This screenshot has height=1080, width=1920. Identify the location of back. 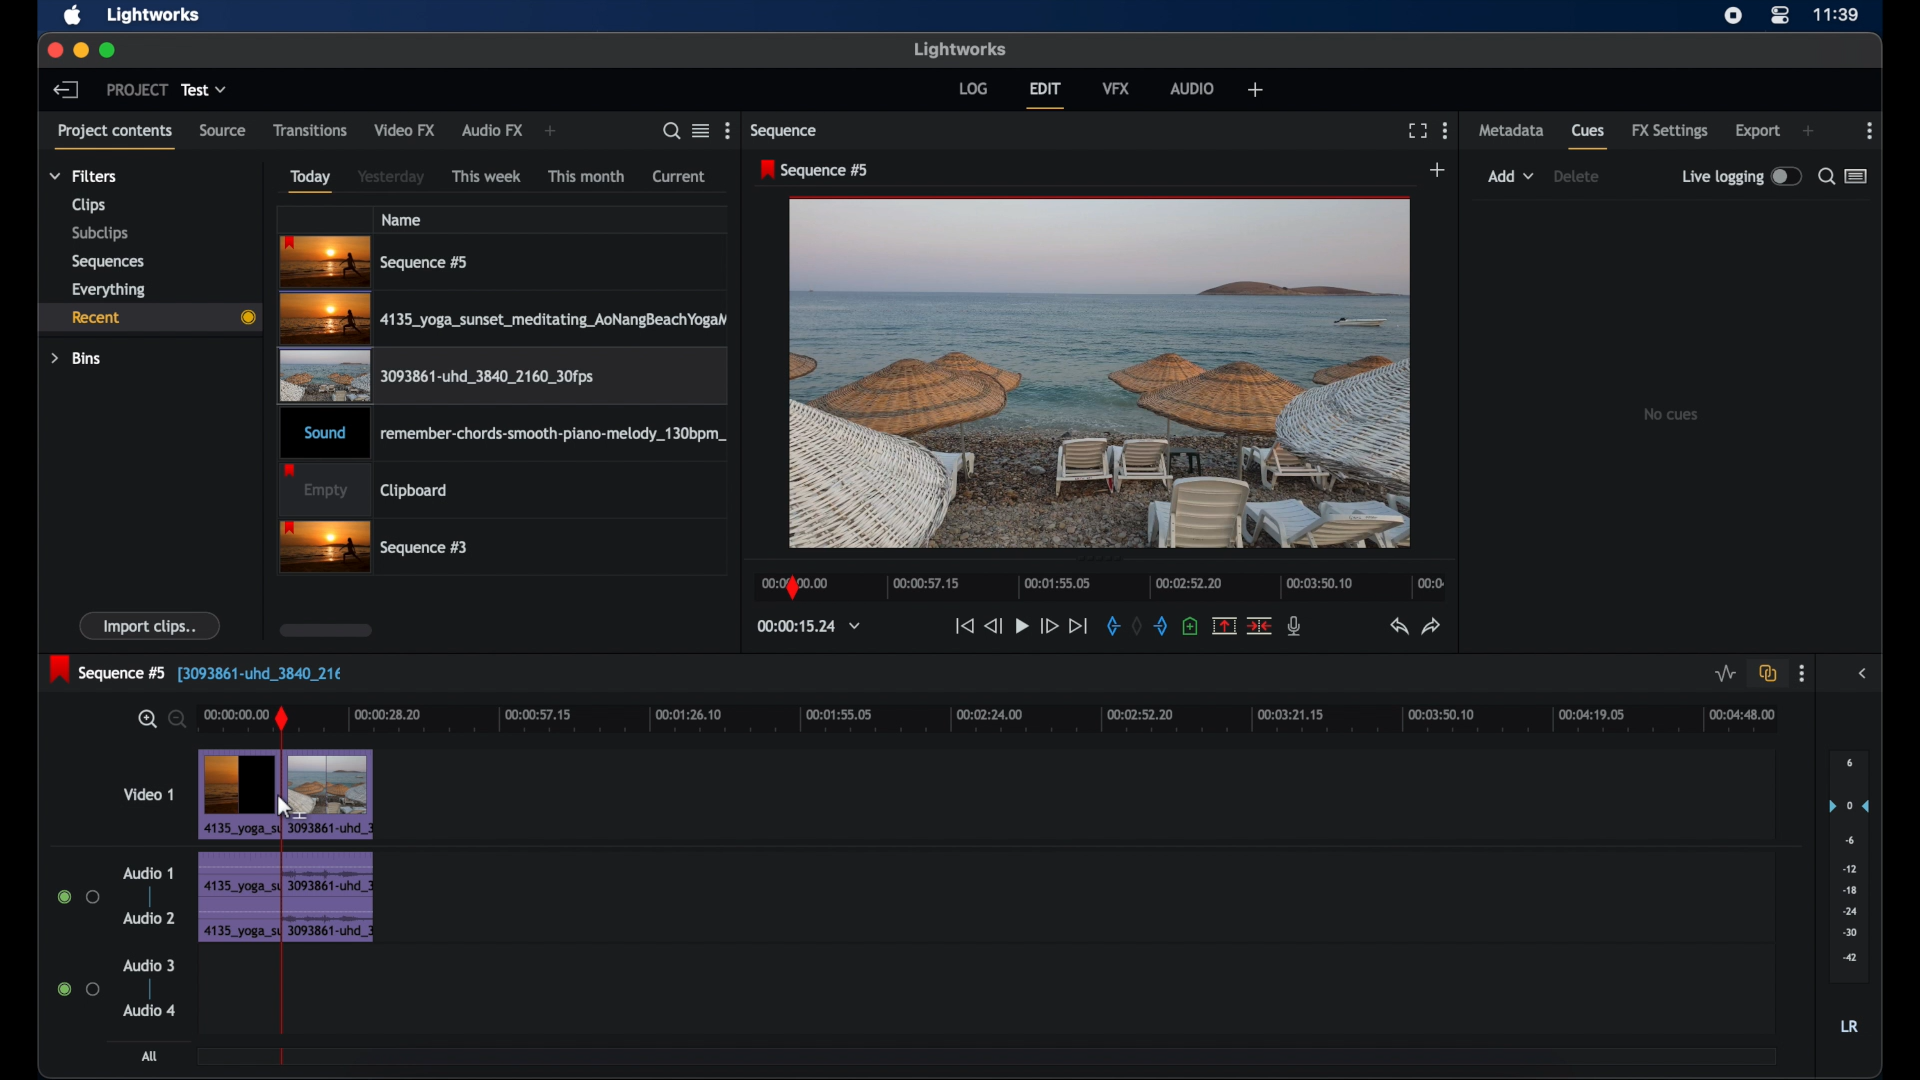
(67, 89).